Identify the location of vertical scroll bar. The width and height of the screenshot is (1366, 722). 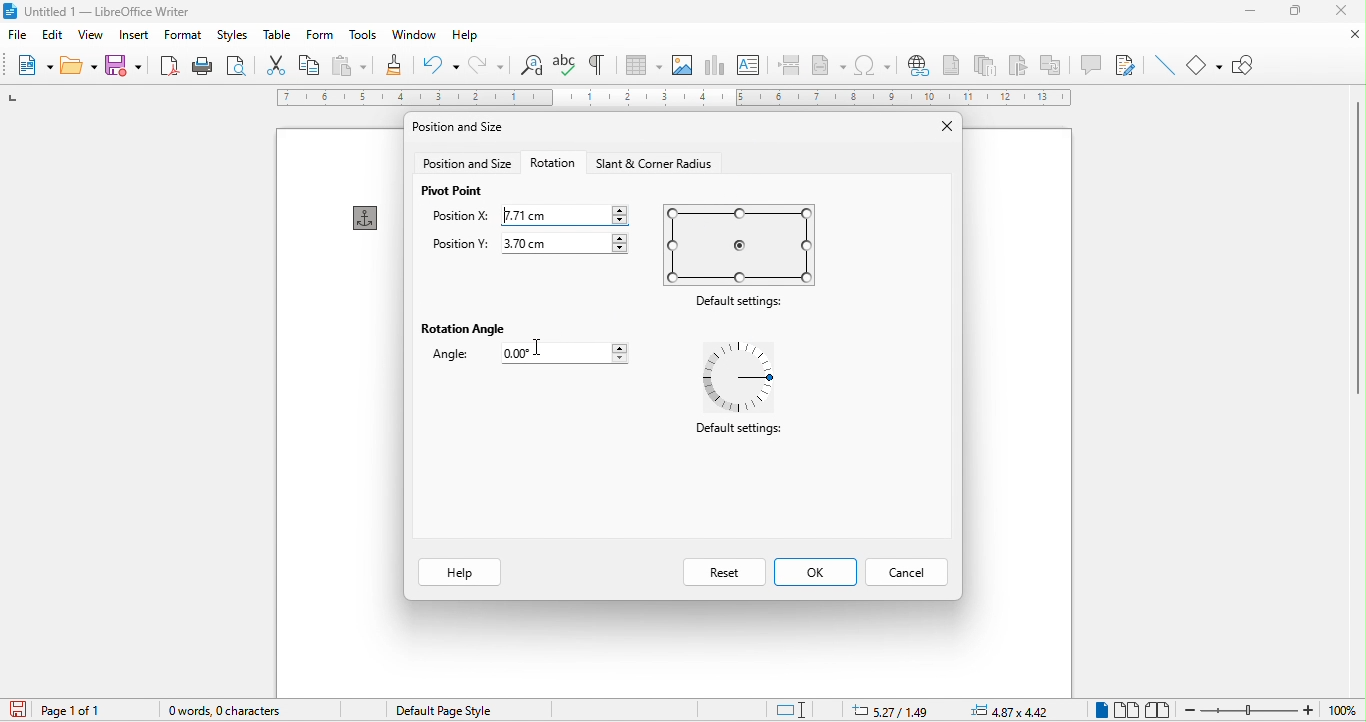
(1355, 248).